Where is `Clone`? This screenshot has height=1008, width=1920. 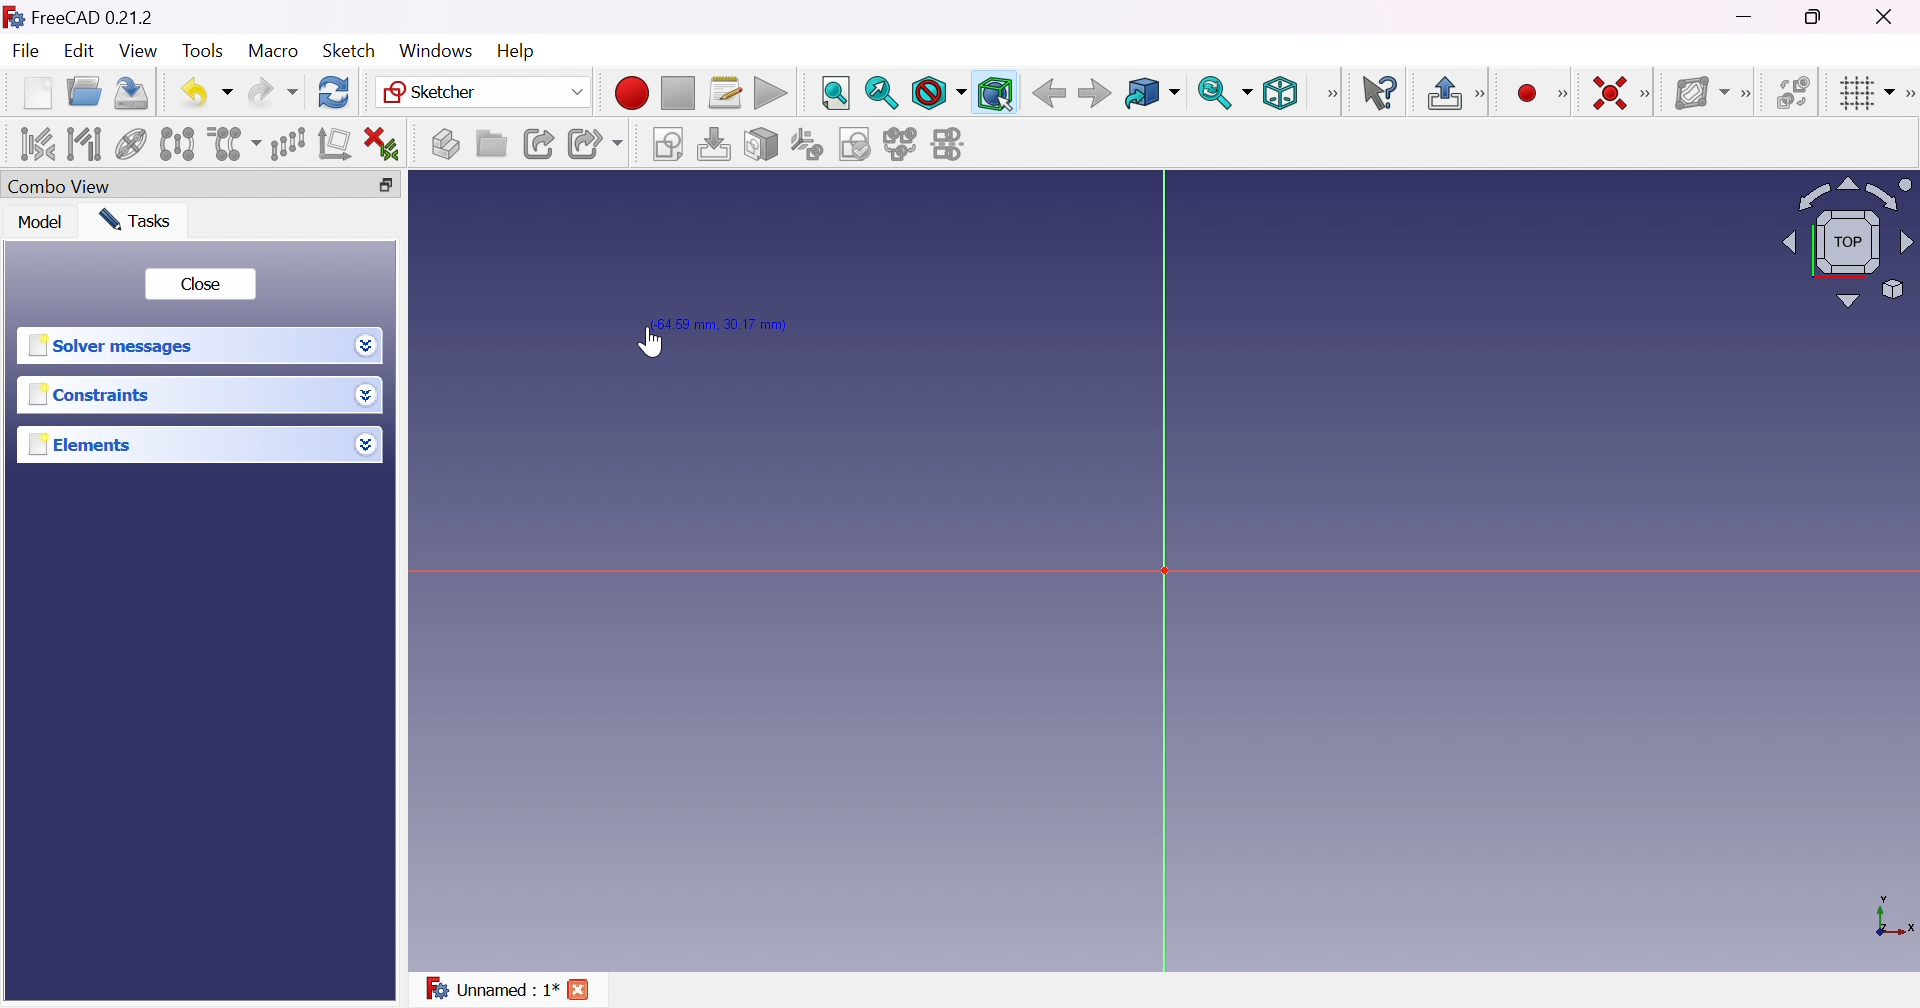 Clone is located at coordinates (233, 144).